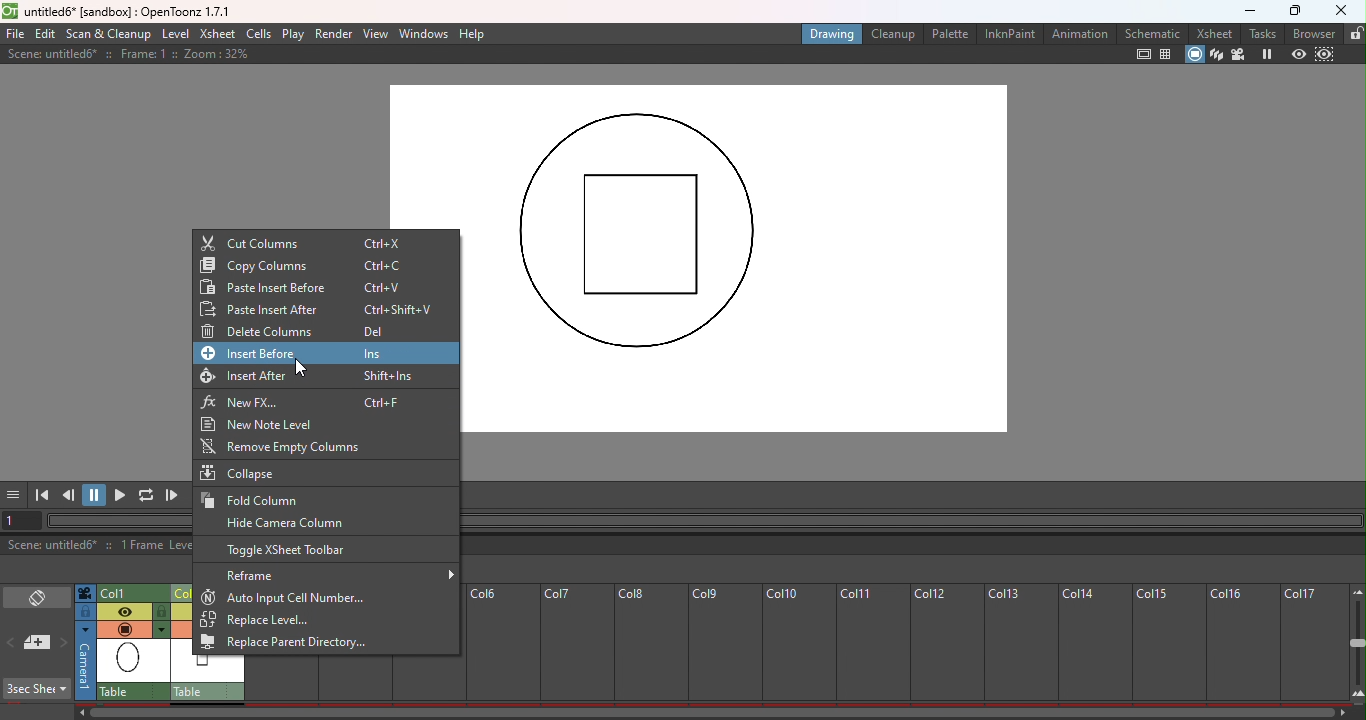 This screenshot has height=720, width=1366. What do you see at coordinates (37, 643) in the screenshot?
I see `New memo` at bounding box center [37, 643].